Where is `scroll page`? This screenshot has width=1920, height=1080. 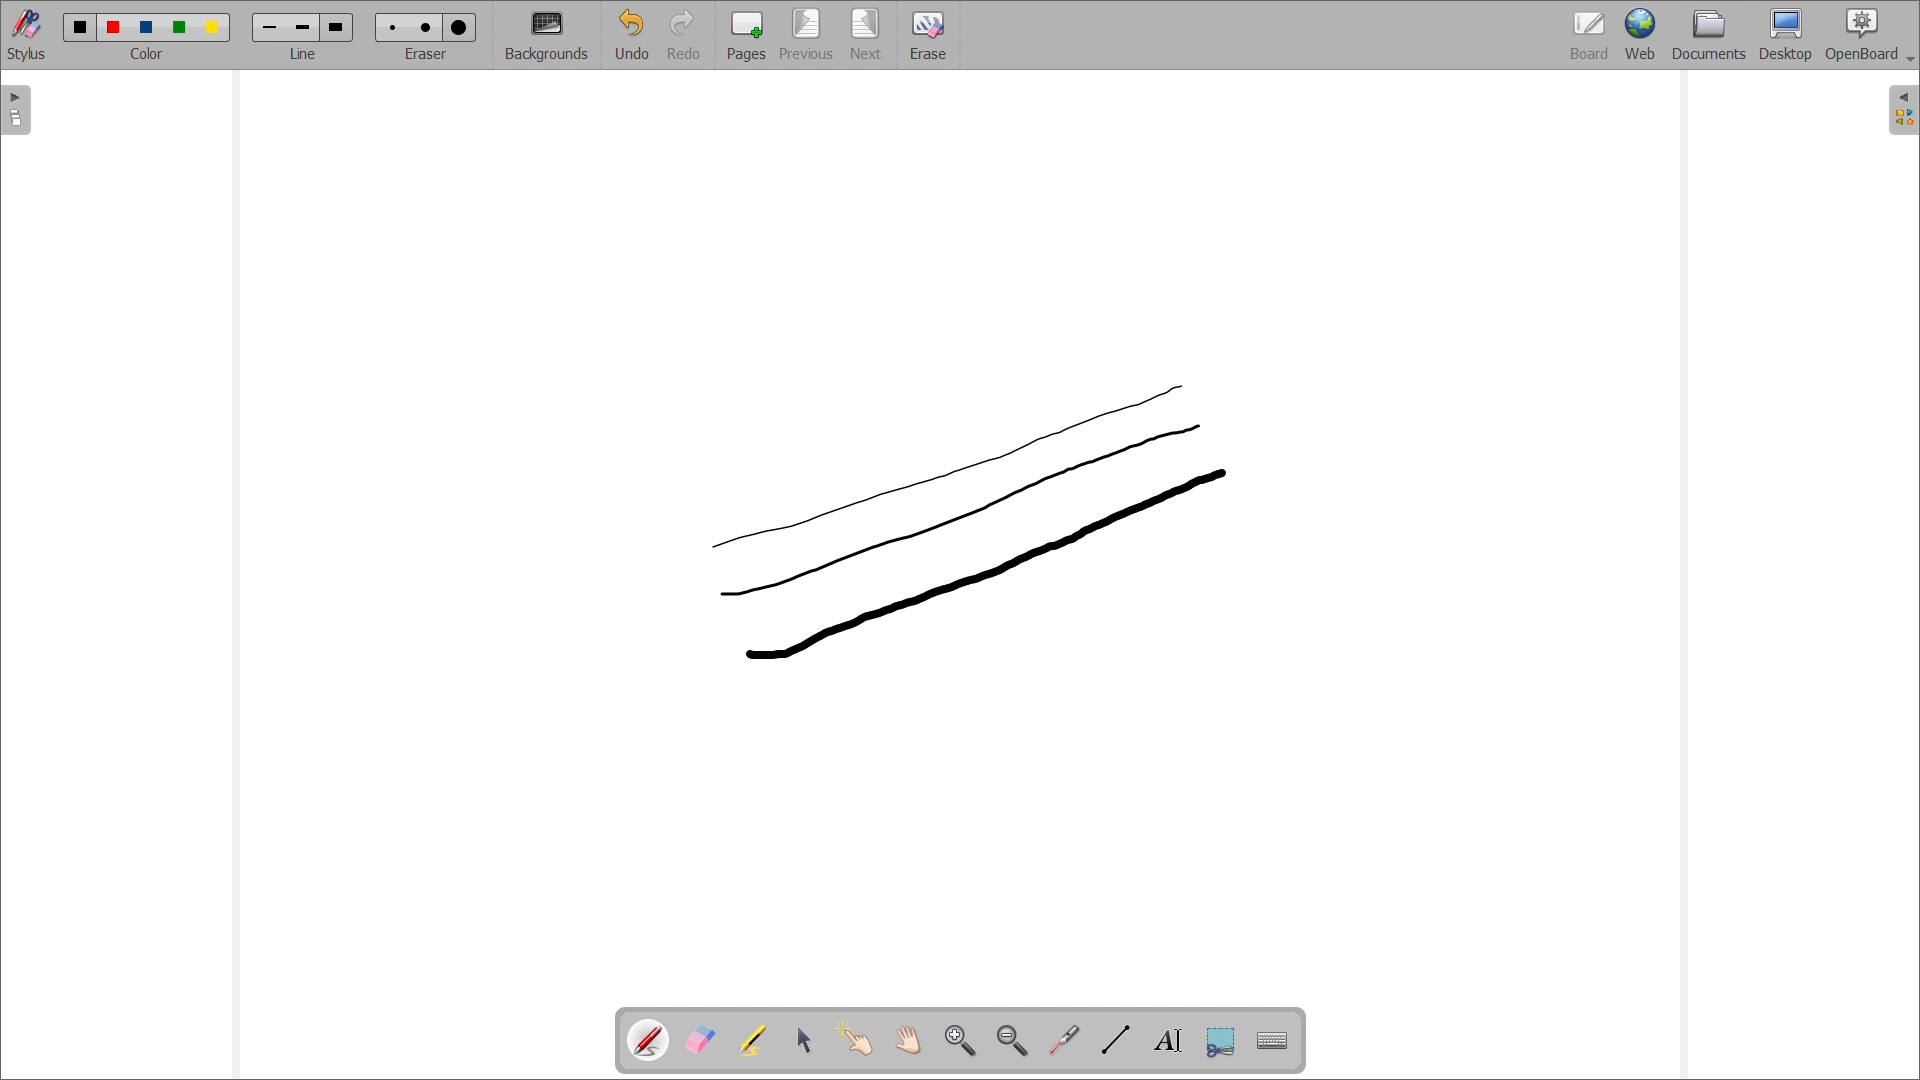 scroll page is located at coordinates (908, 1039).